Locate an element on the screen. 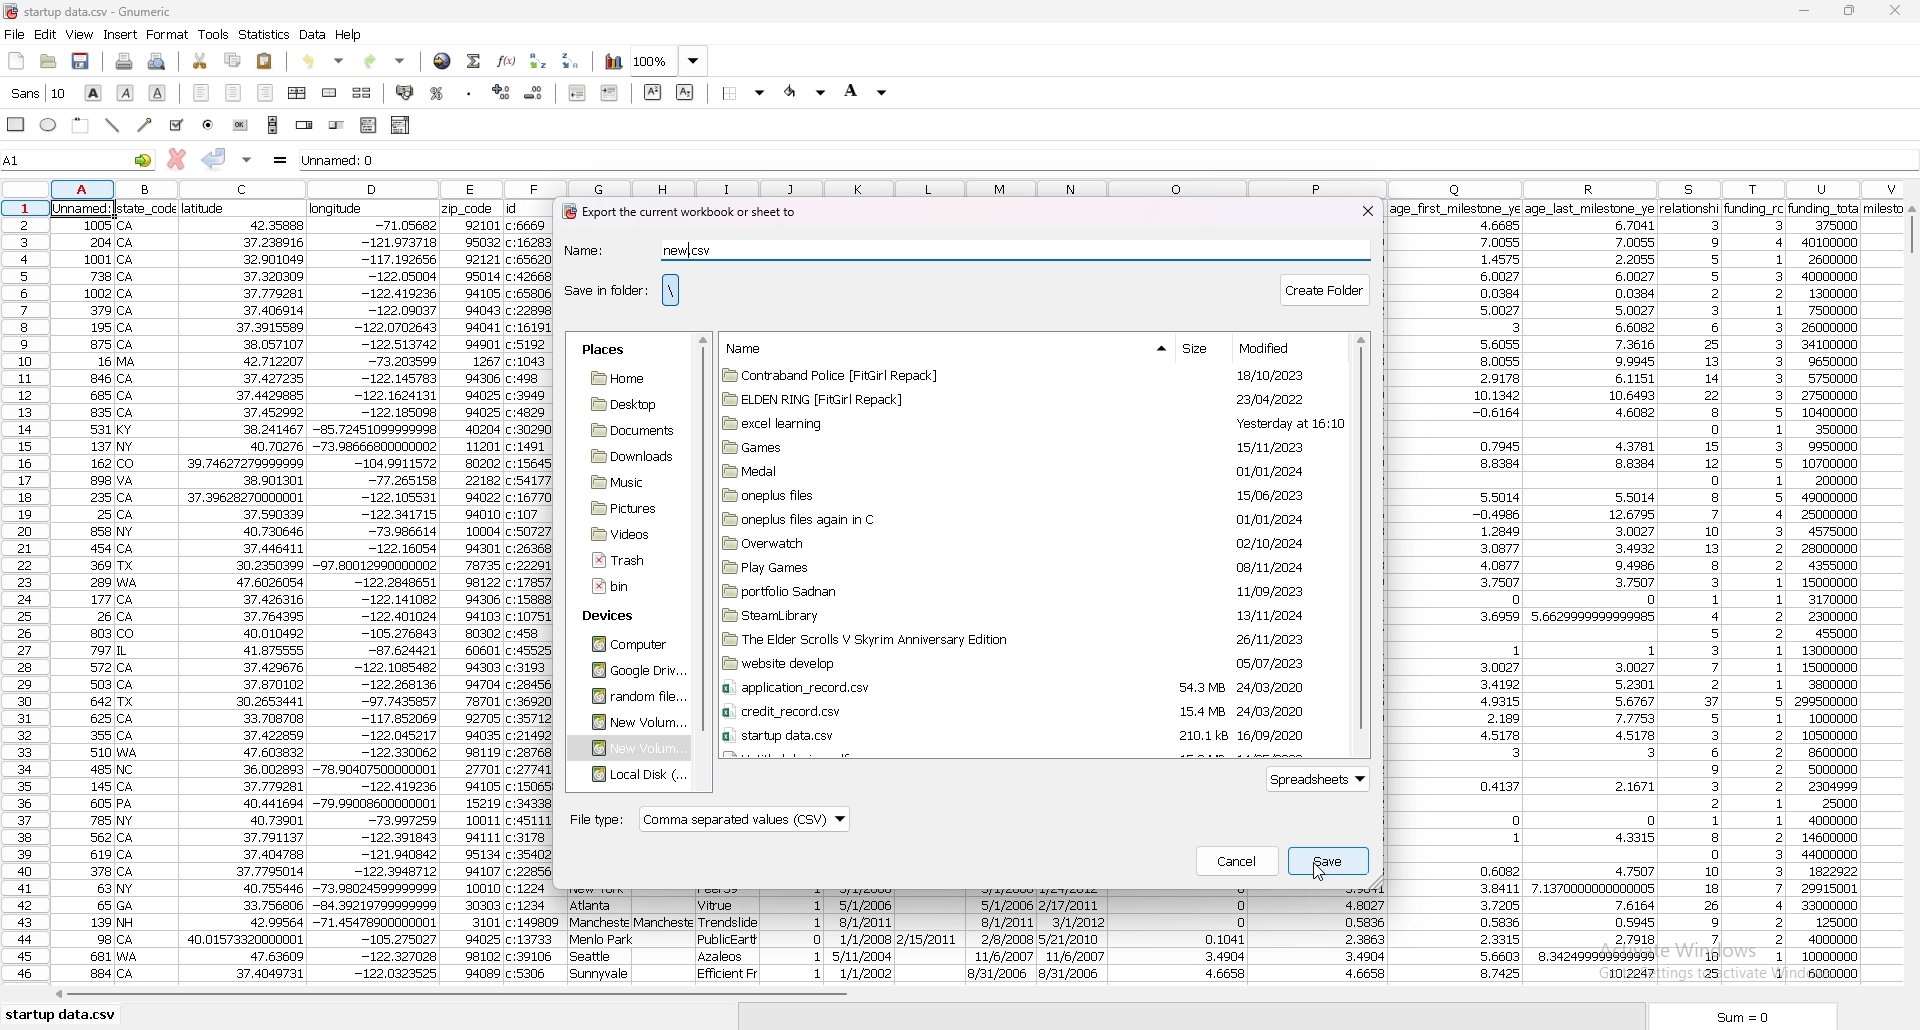 The width and height of the screenshot is (1920, 1030). format is located at coordinates (169, 35).